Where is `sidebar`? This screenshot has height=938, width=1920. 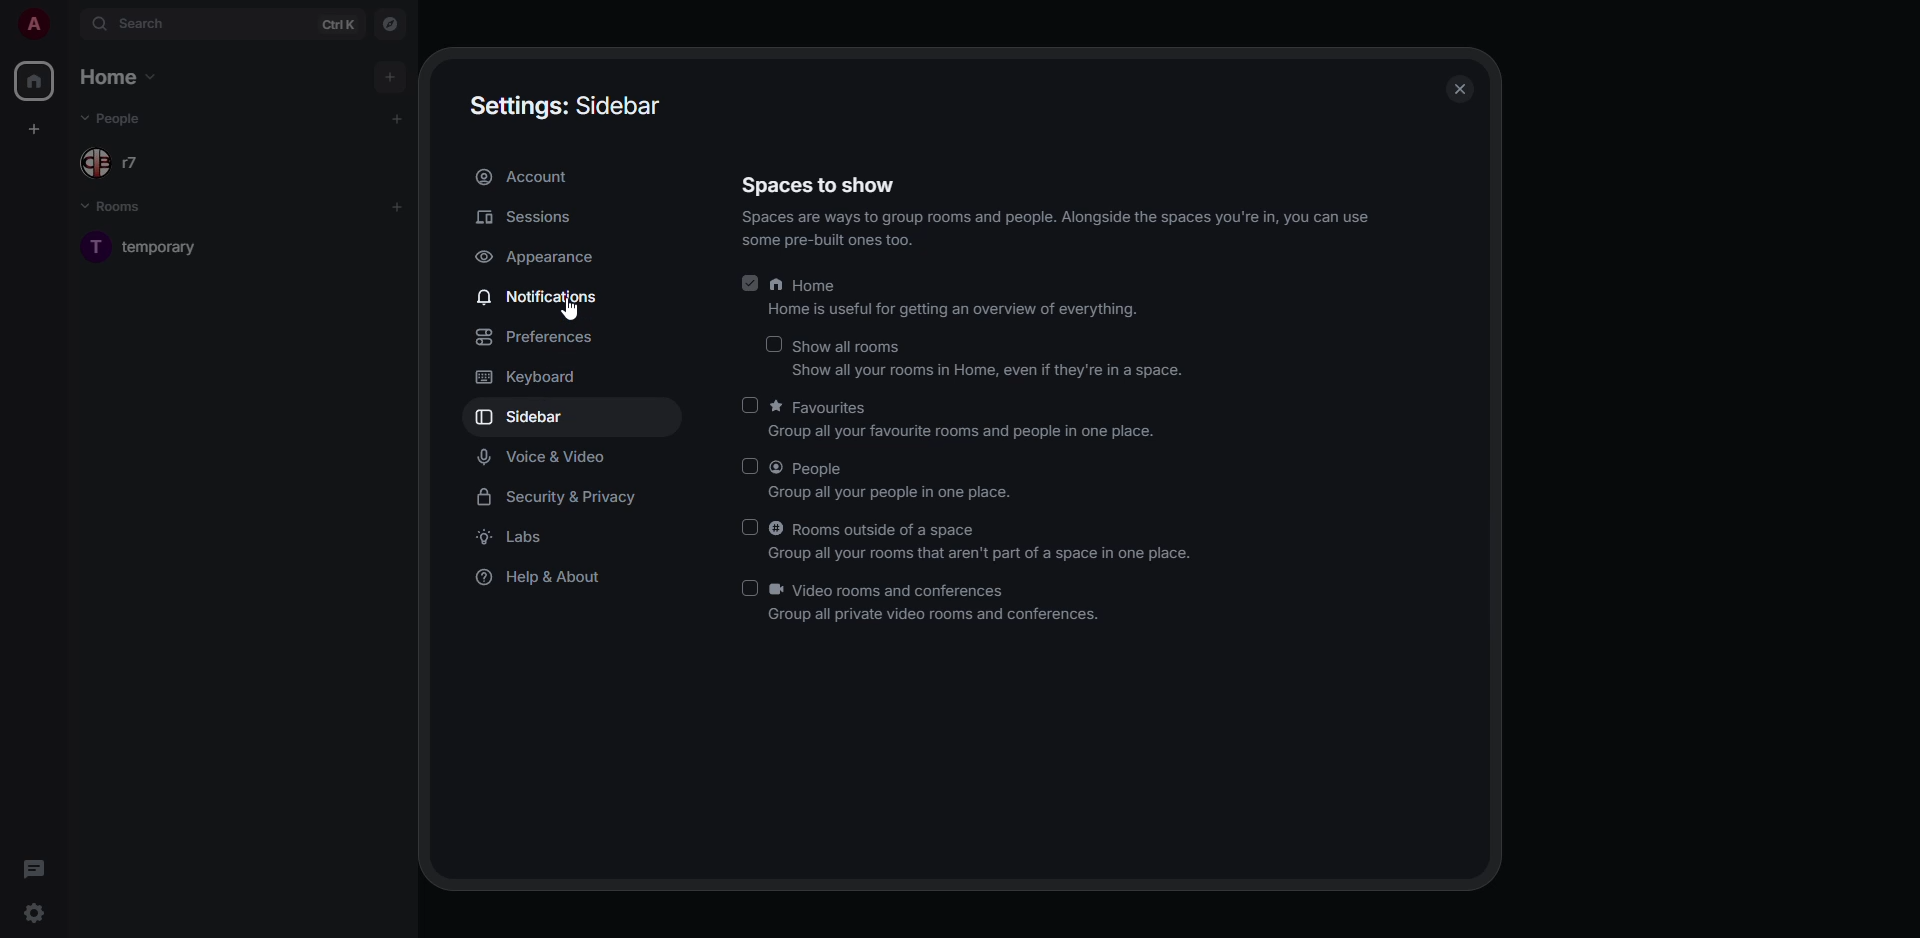 sidebar is located at coordinates (523, 416).